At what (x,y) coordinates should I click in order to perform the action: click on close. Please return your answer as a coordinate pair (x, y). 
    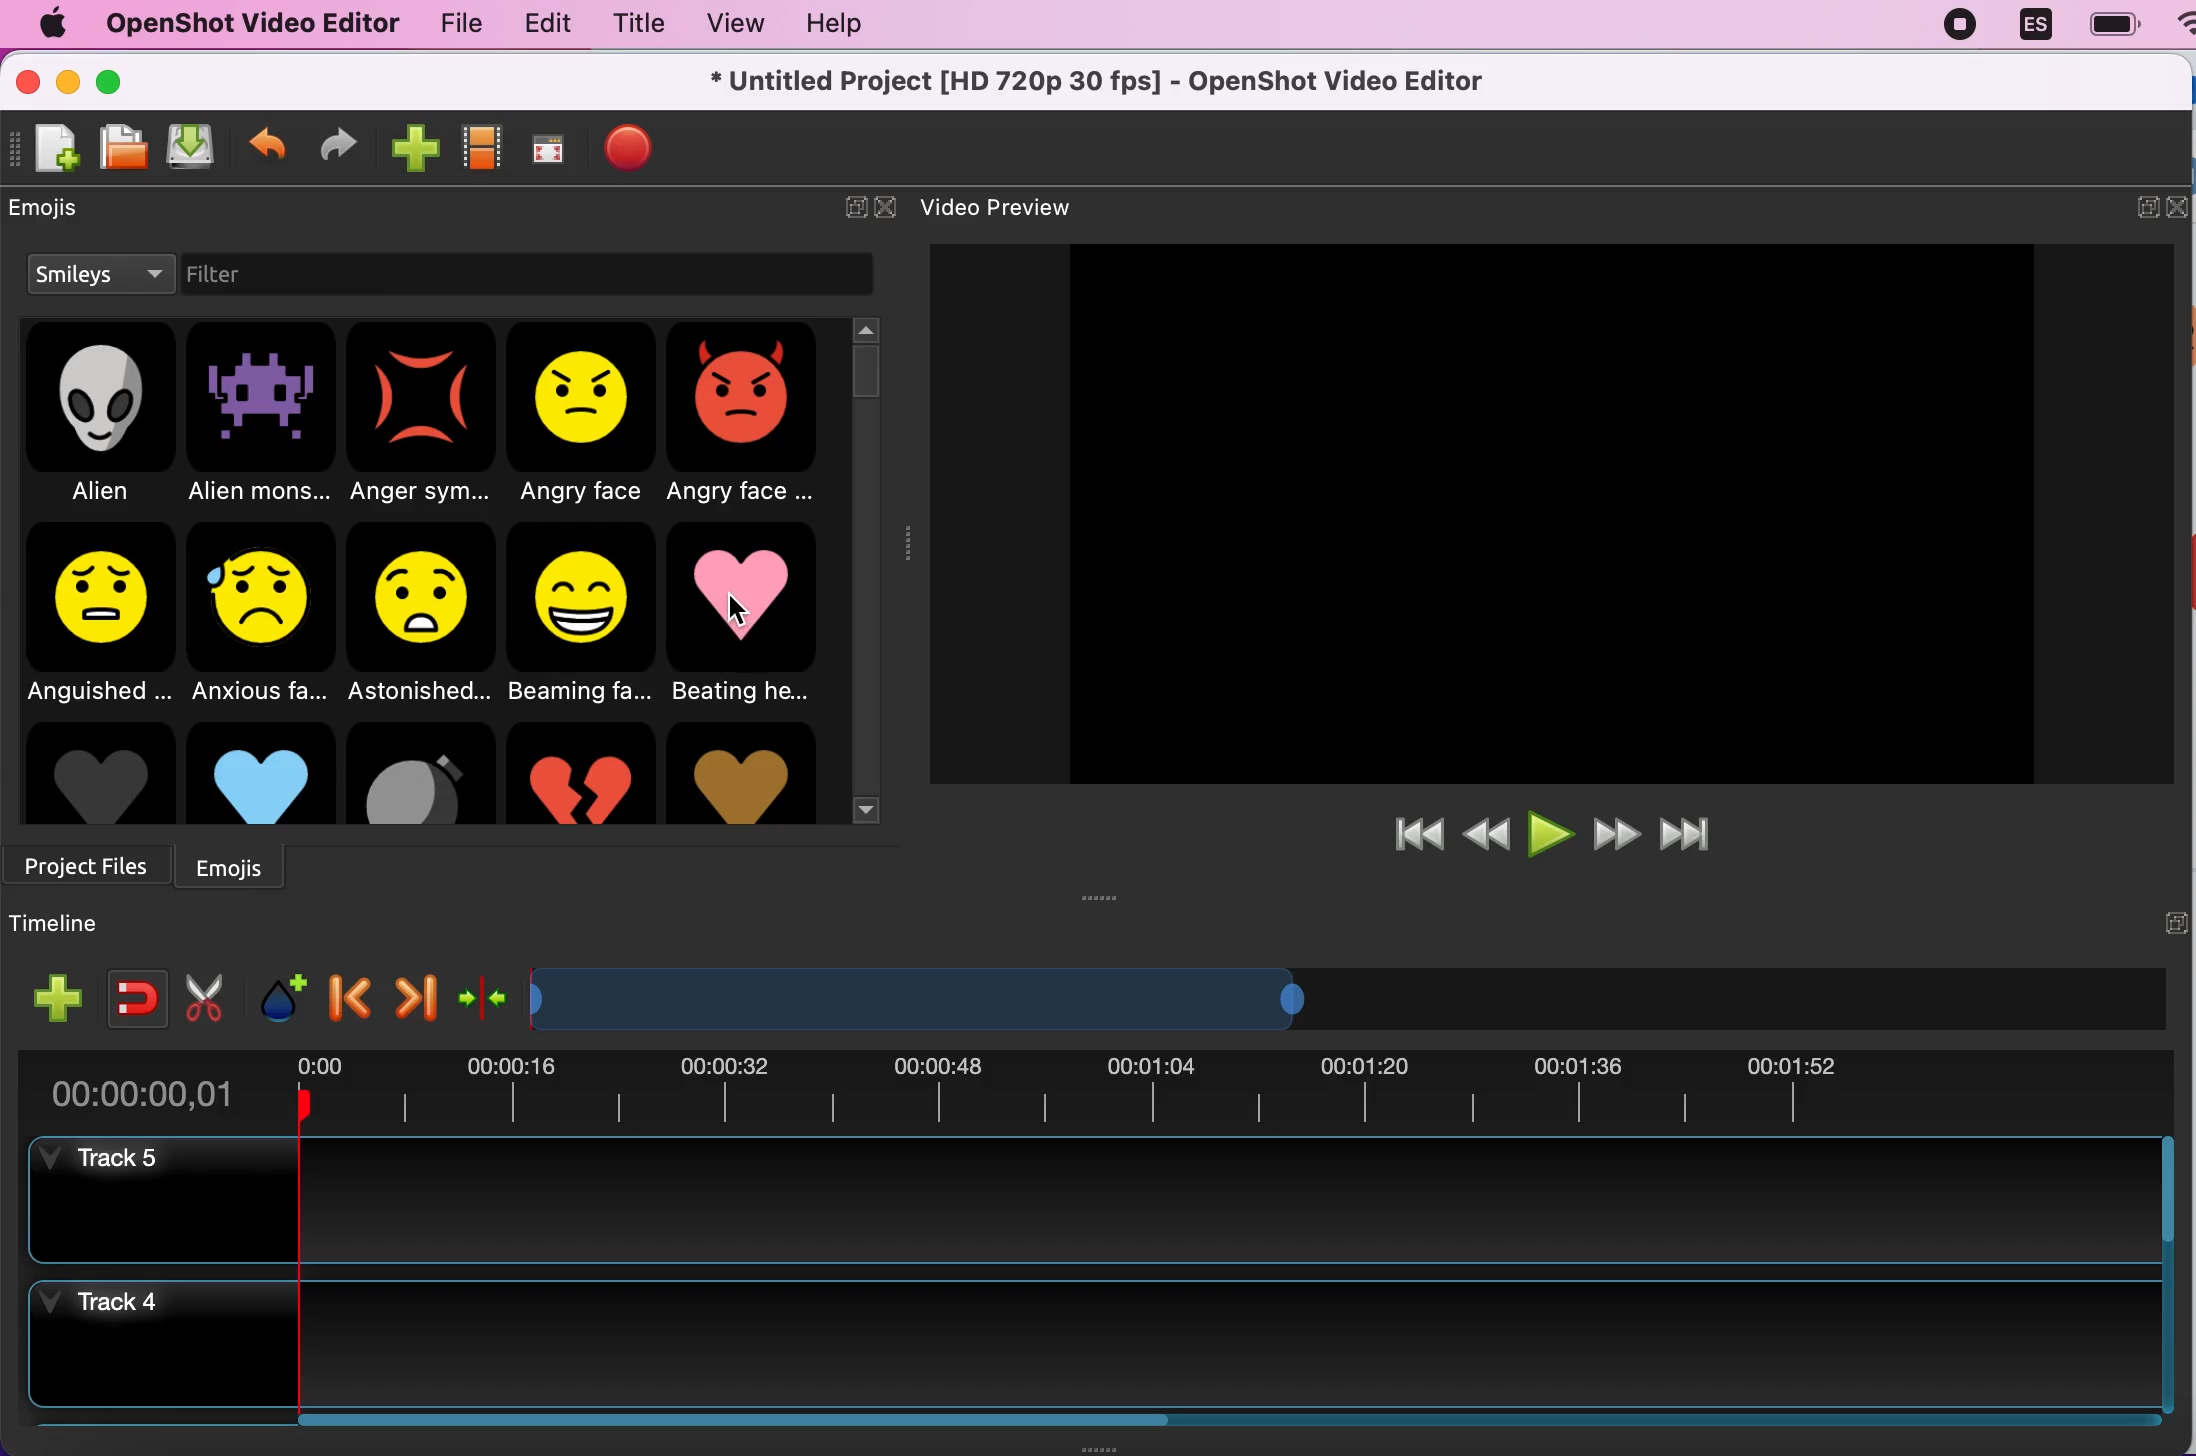
    Looking at the image, I should click on (892, 202).